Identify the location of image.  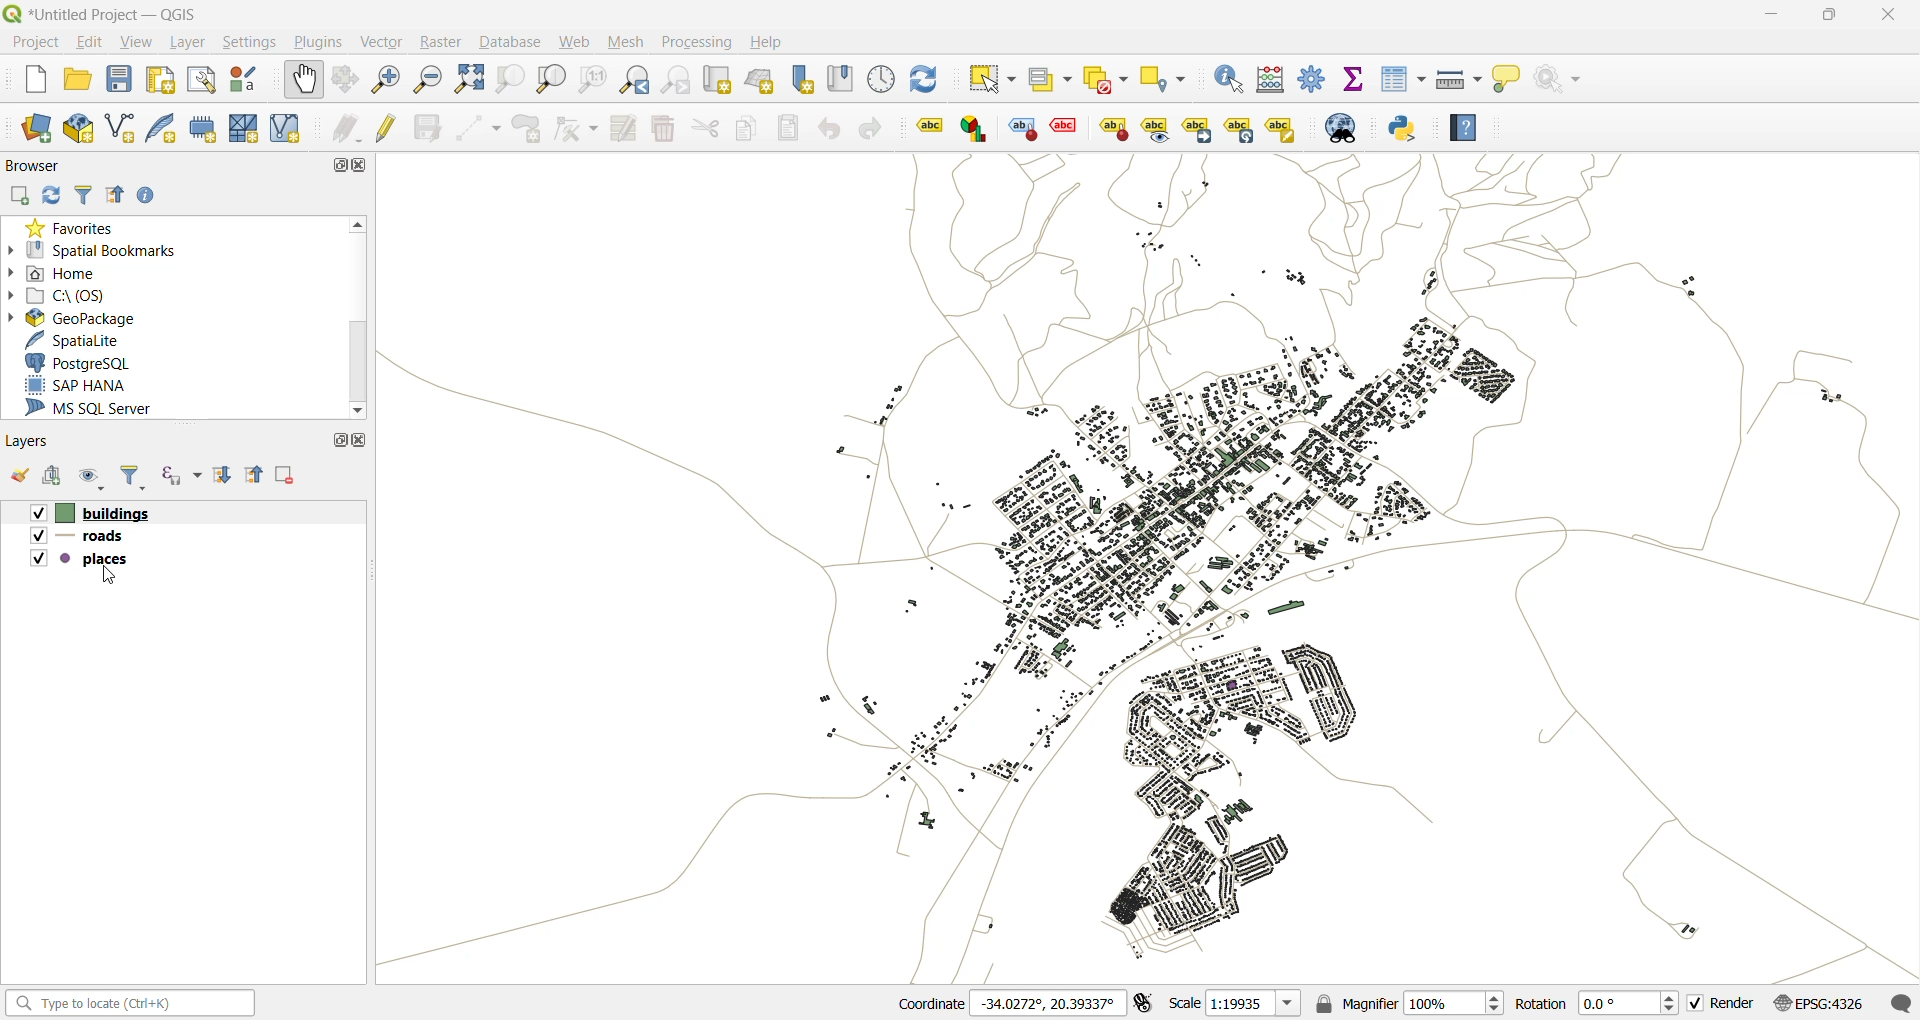
(1195, 568).